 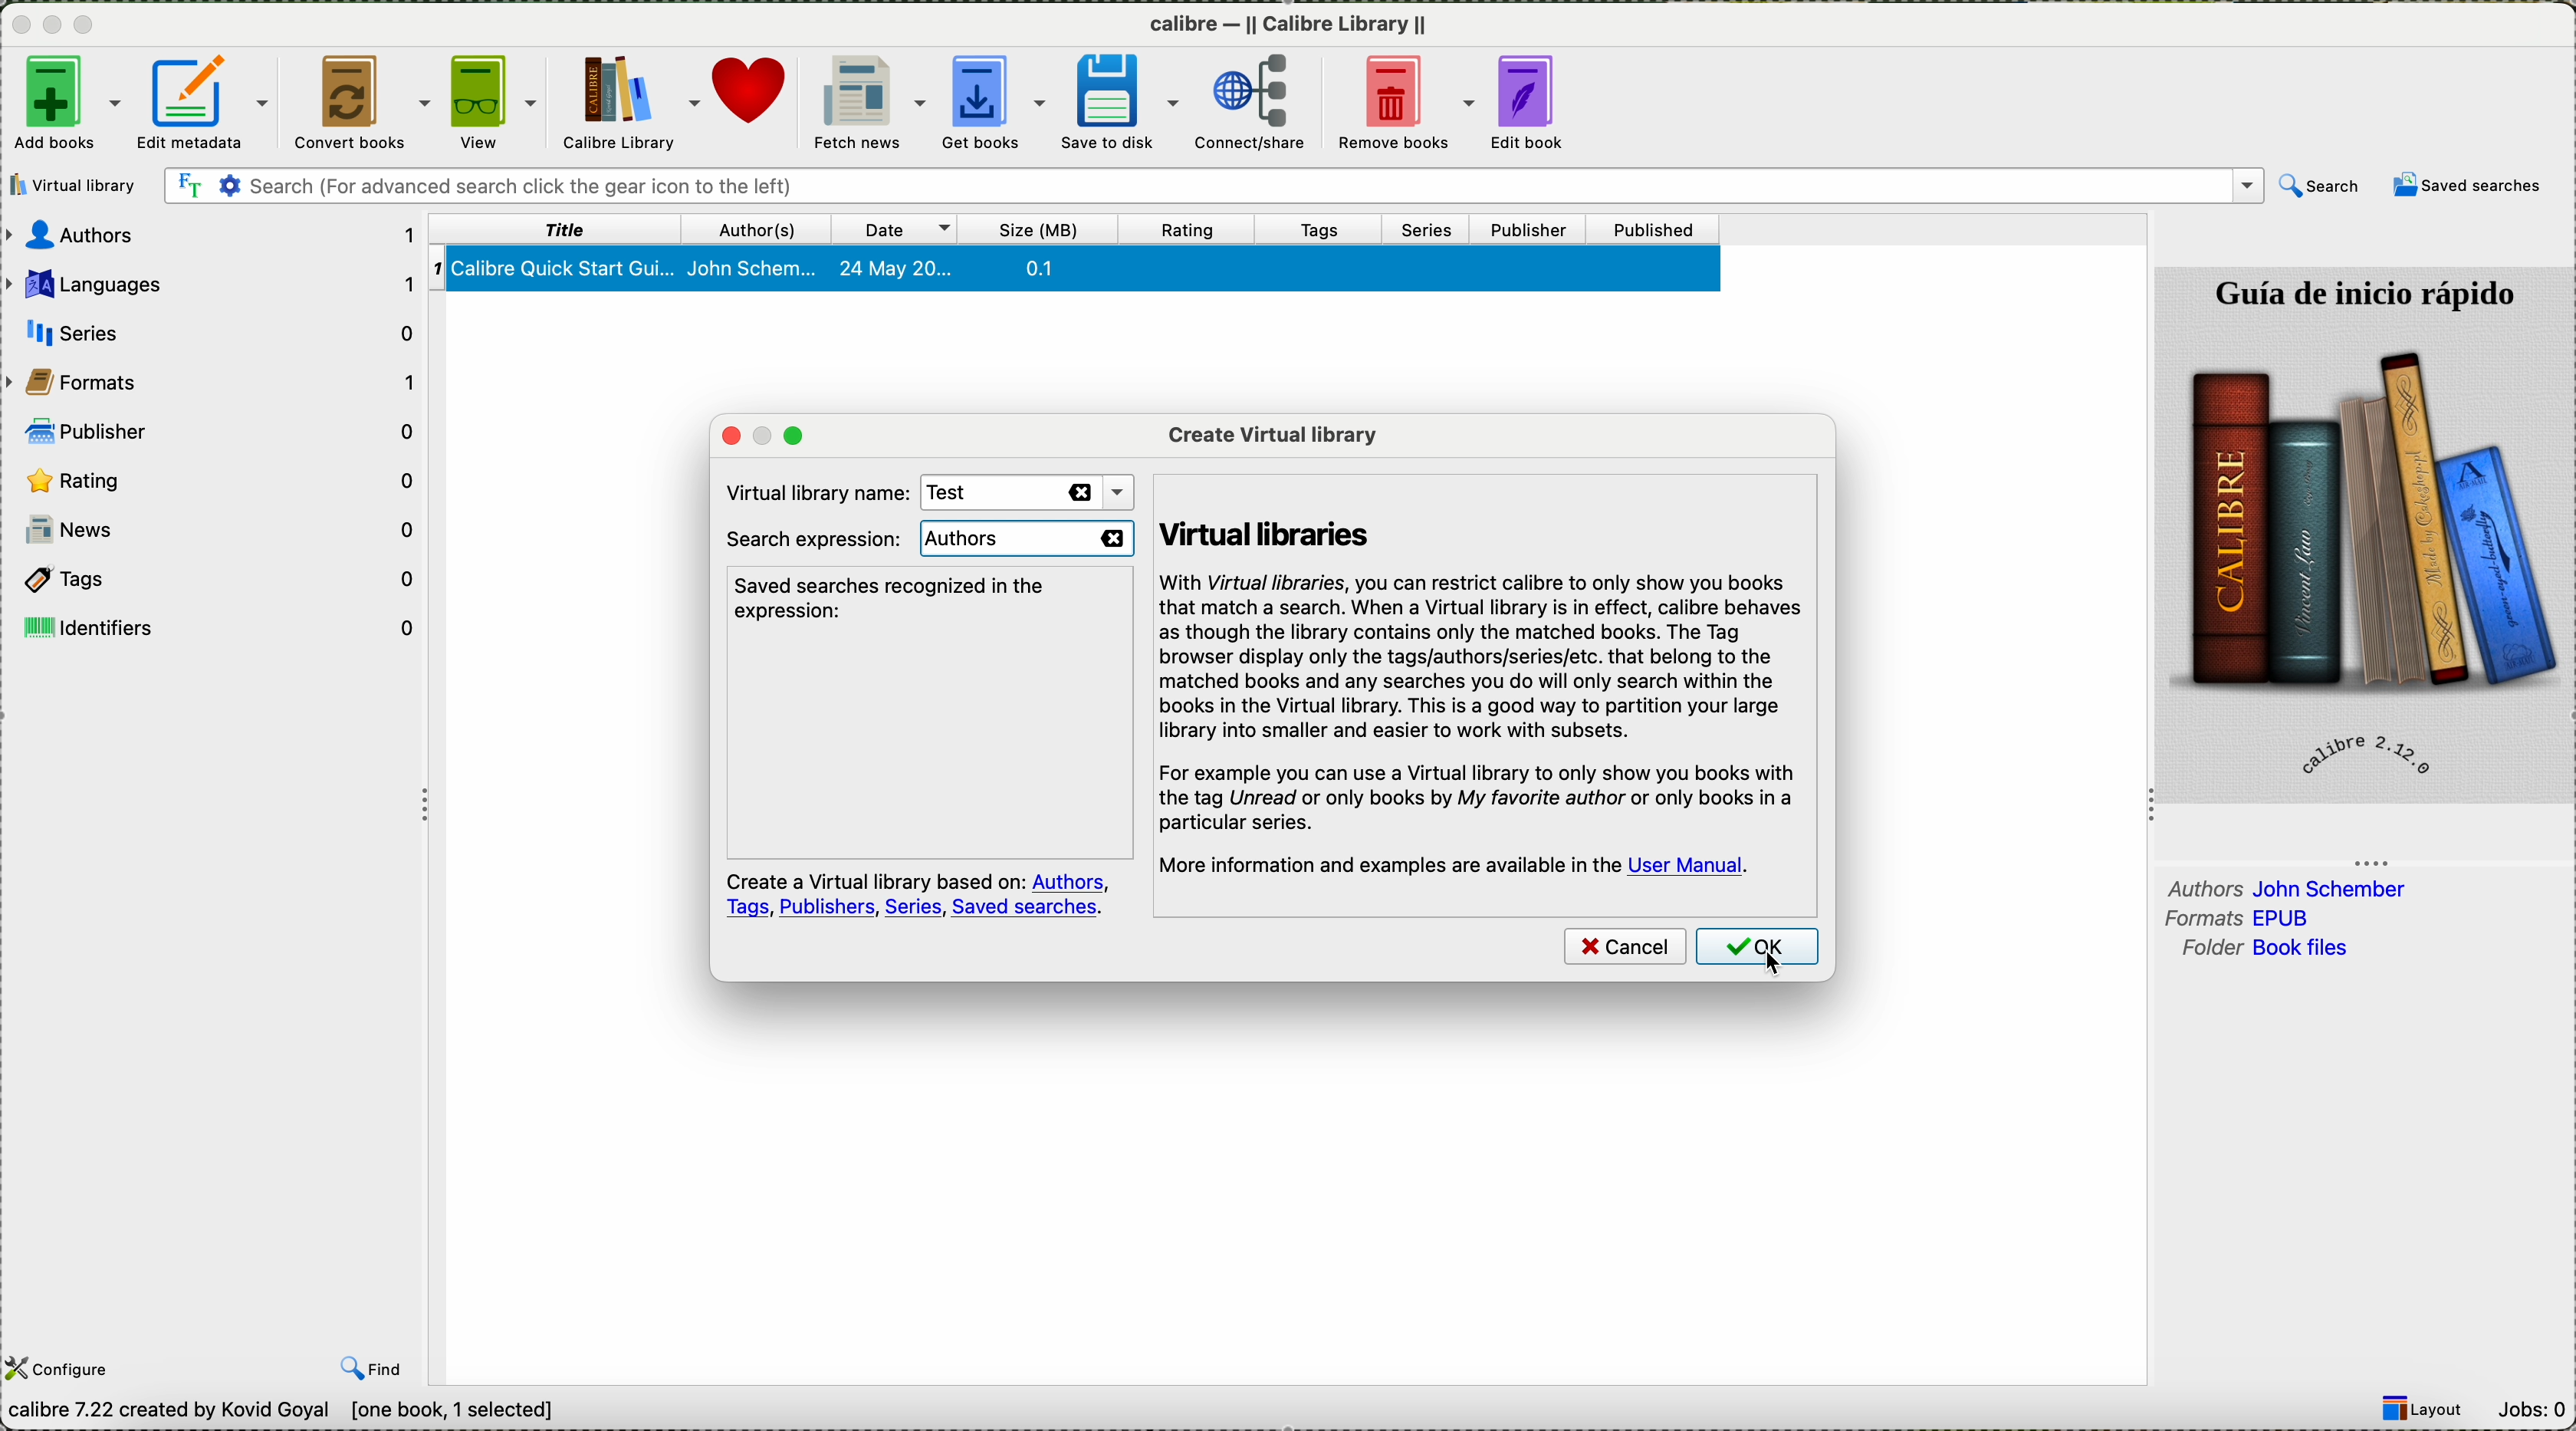 I want to click on remove books, so click(x=1413, y=104).